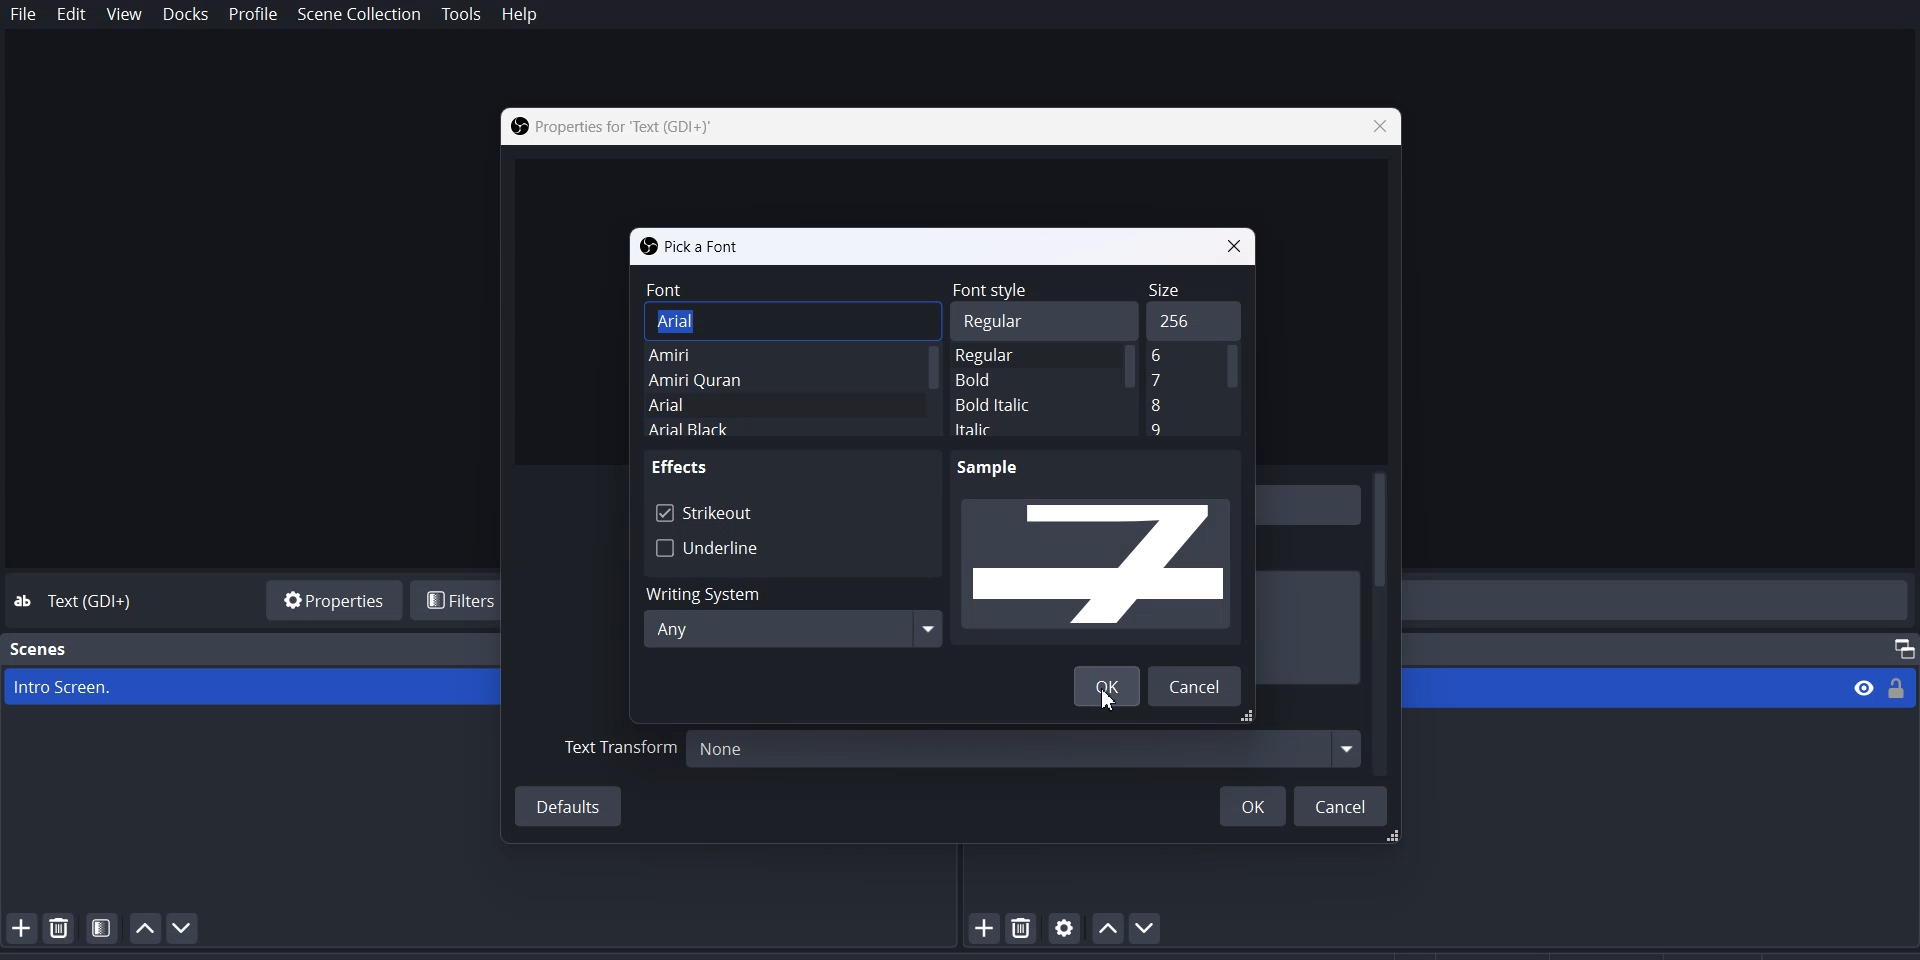 Image resolution: width=1920 pixels, height=960 pixels. Describe the element at coordinates (1234, 390) in the screenshot. I see `Vertical Scroll bar` at that location.